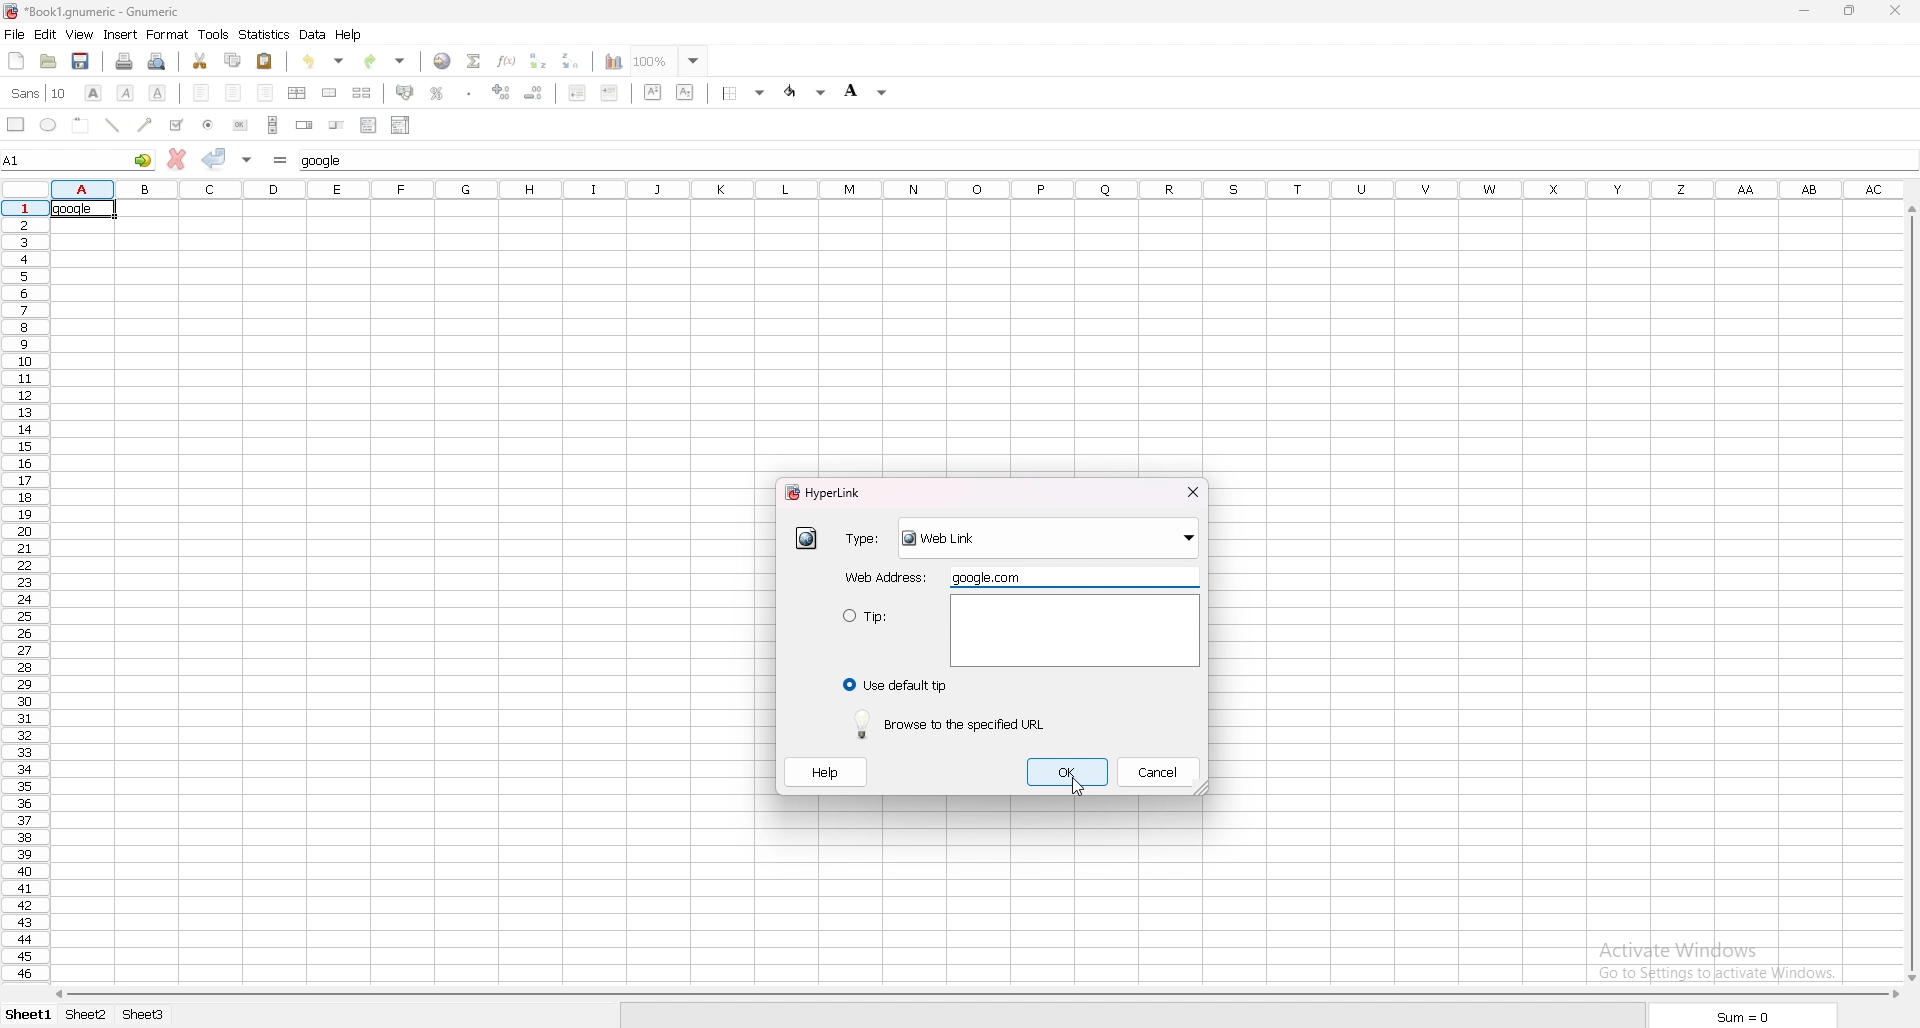 The width and height of the screenshot is (1920, 1028). Describe the element at coordinates (273, 125) in the screenshot. I see `scroll bar` at that location.